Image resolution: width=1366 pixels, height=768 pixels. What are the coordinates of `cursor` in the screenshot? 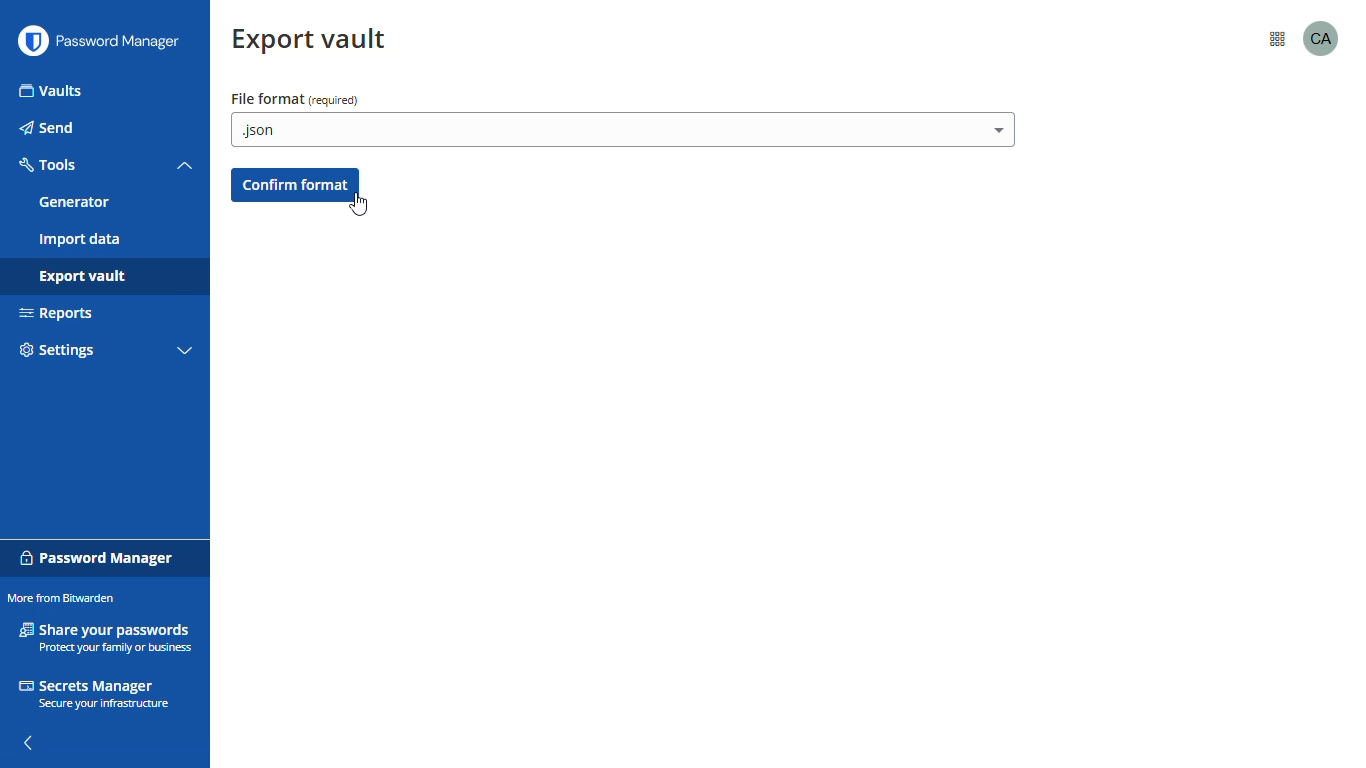 It's located at (366, 207).